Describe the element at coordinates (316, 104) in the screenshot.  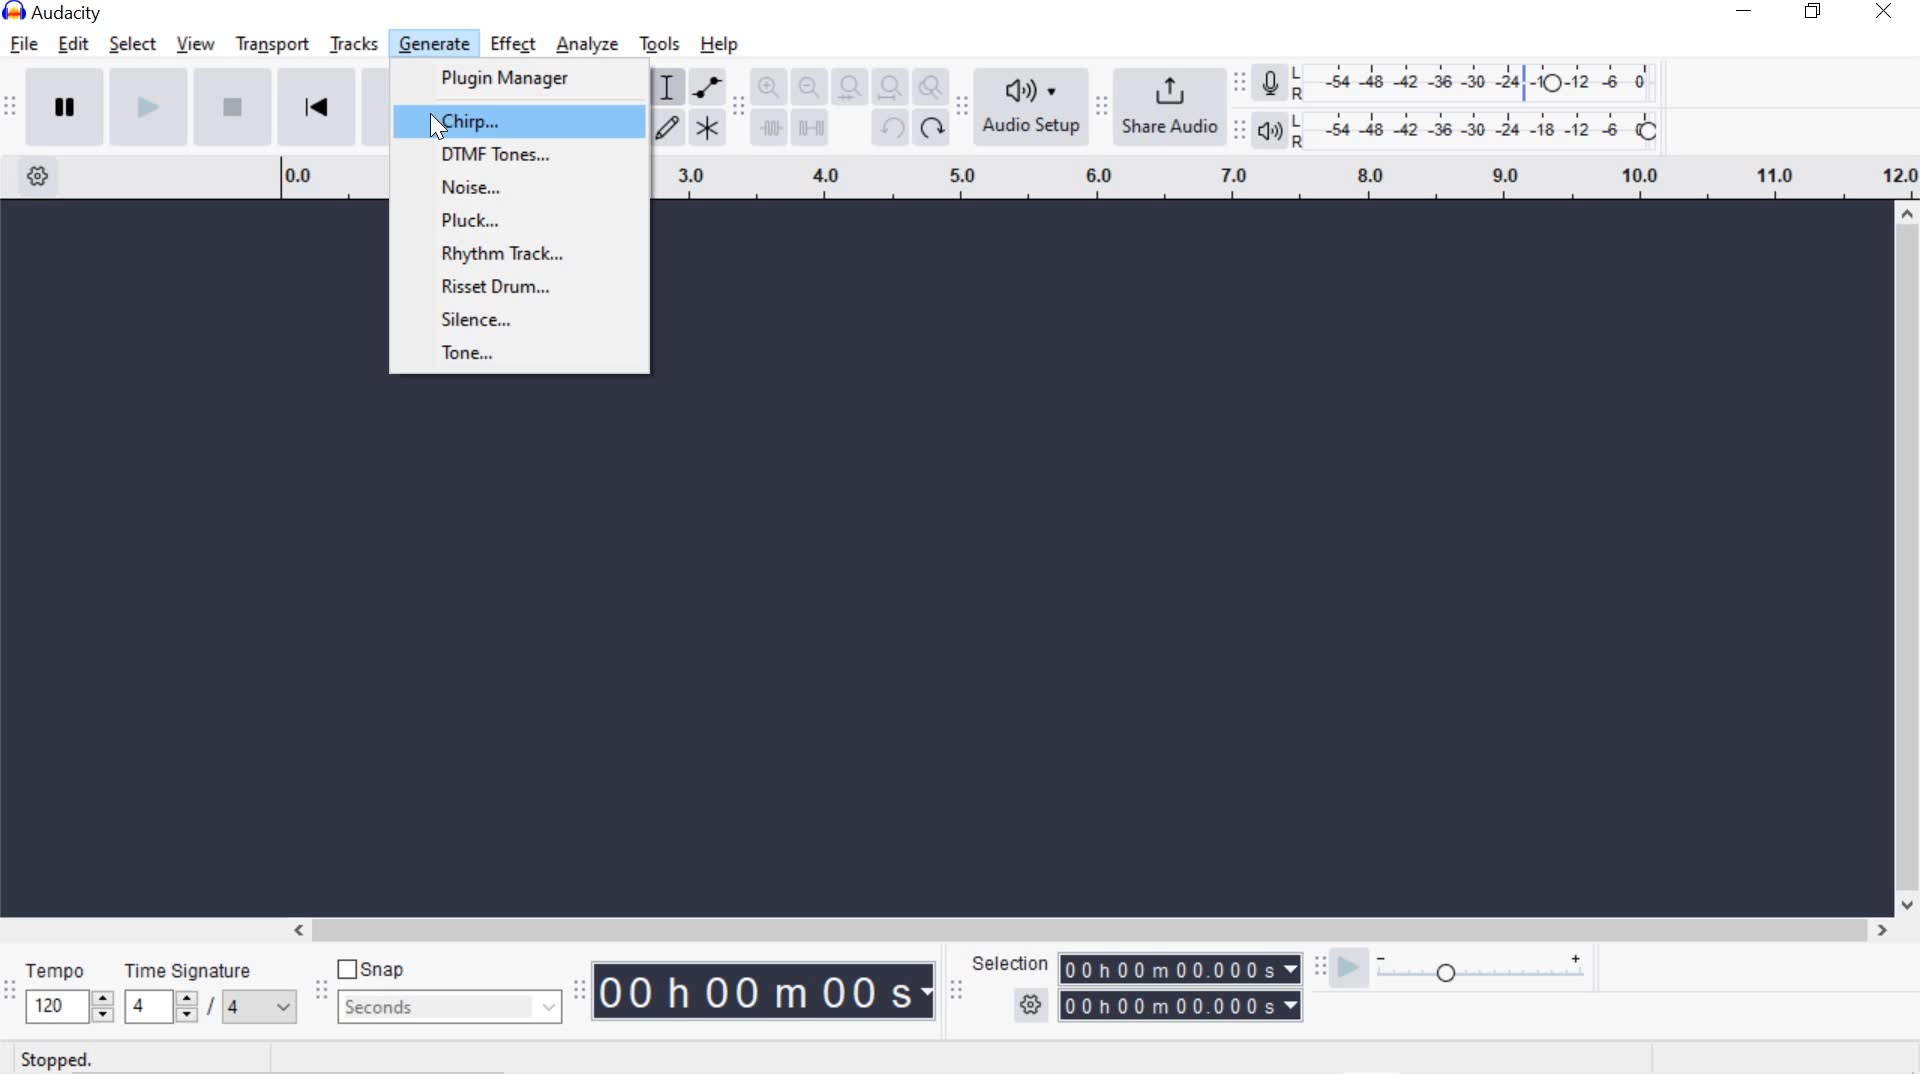
I see `skip to start` at that location.